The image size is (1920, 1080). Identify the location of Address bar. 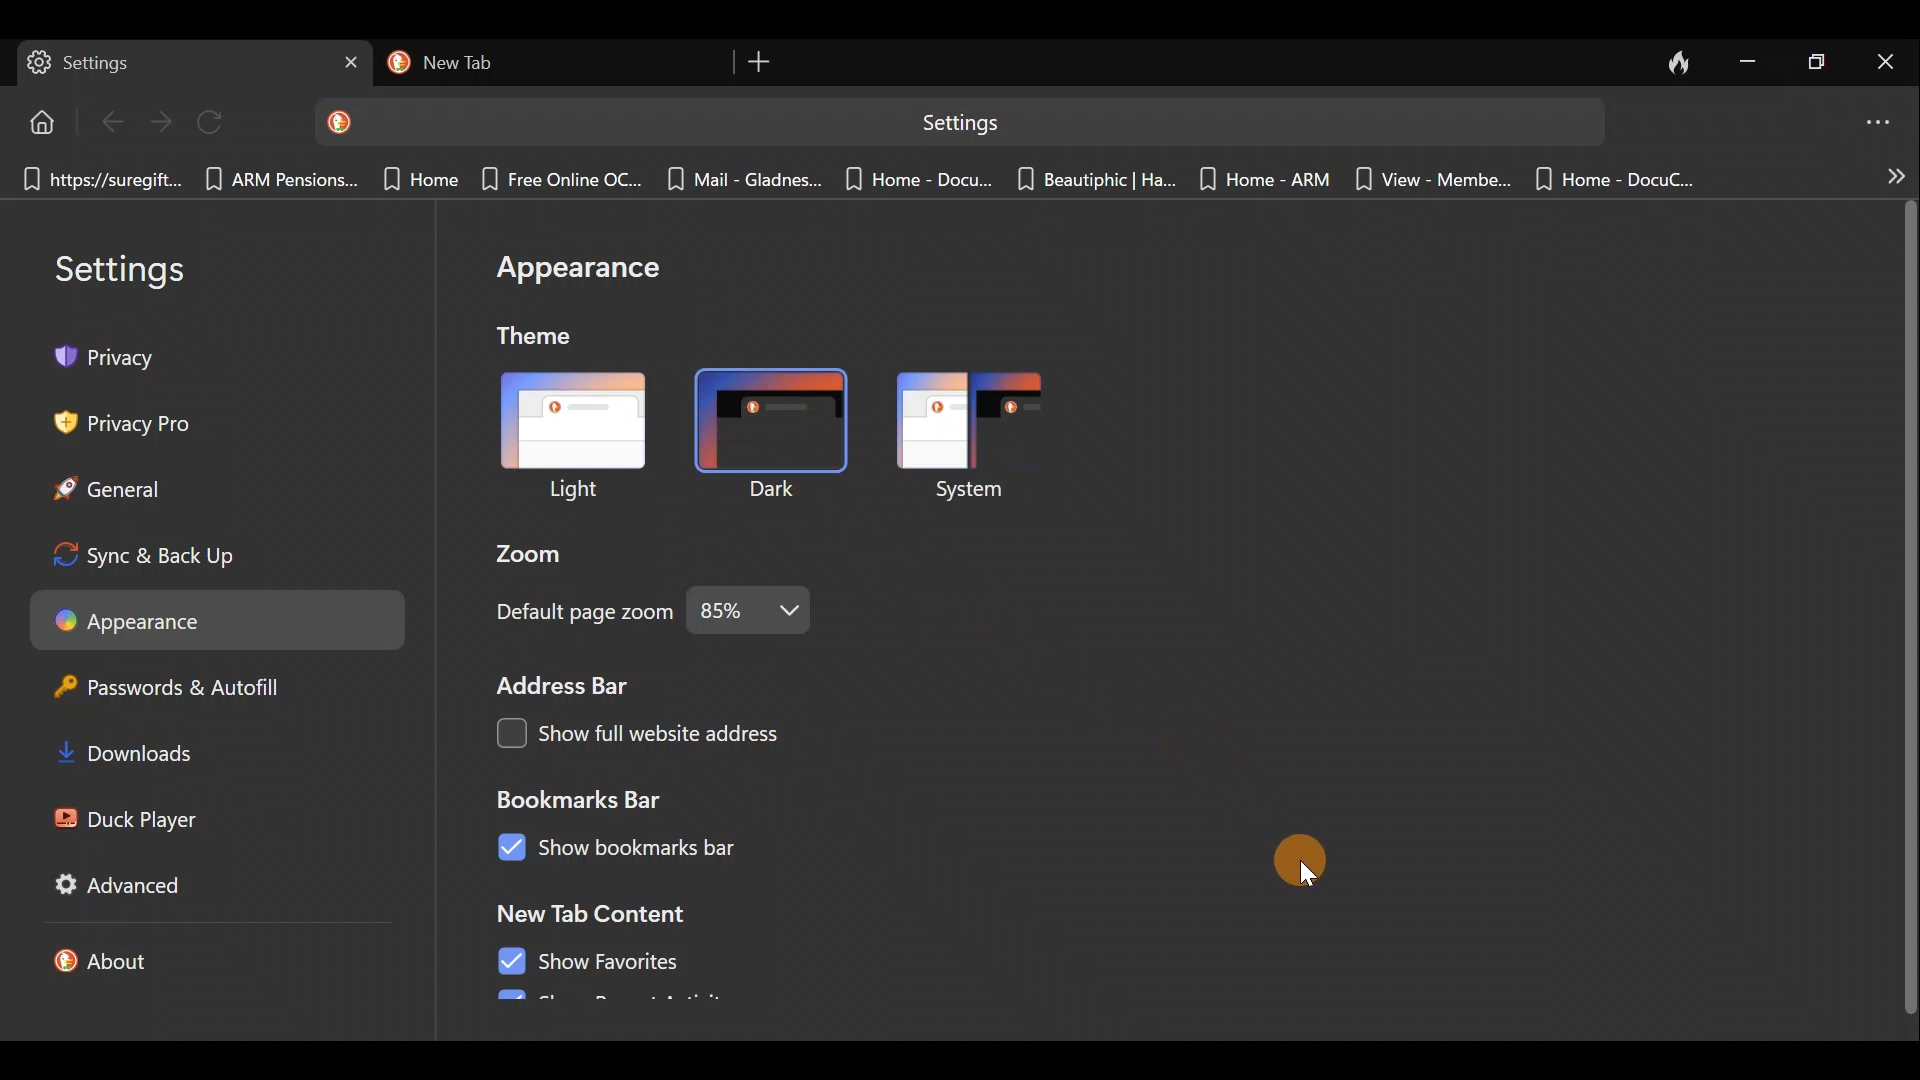
(565, 683).